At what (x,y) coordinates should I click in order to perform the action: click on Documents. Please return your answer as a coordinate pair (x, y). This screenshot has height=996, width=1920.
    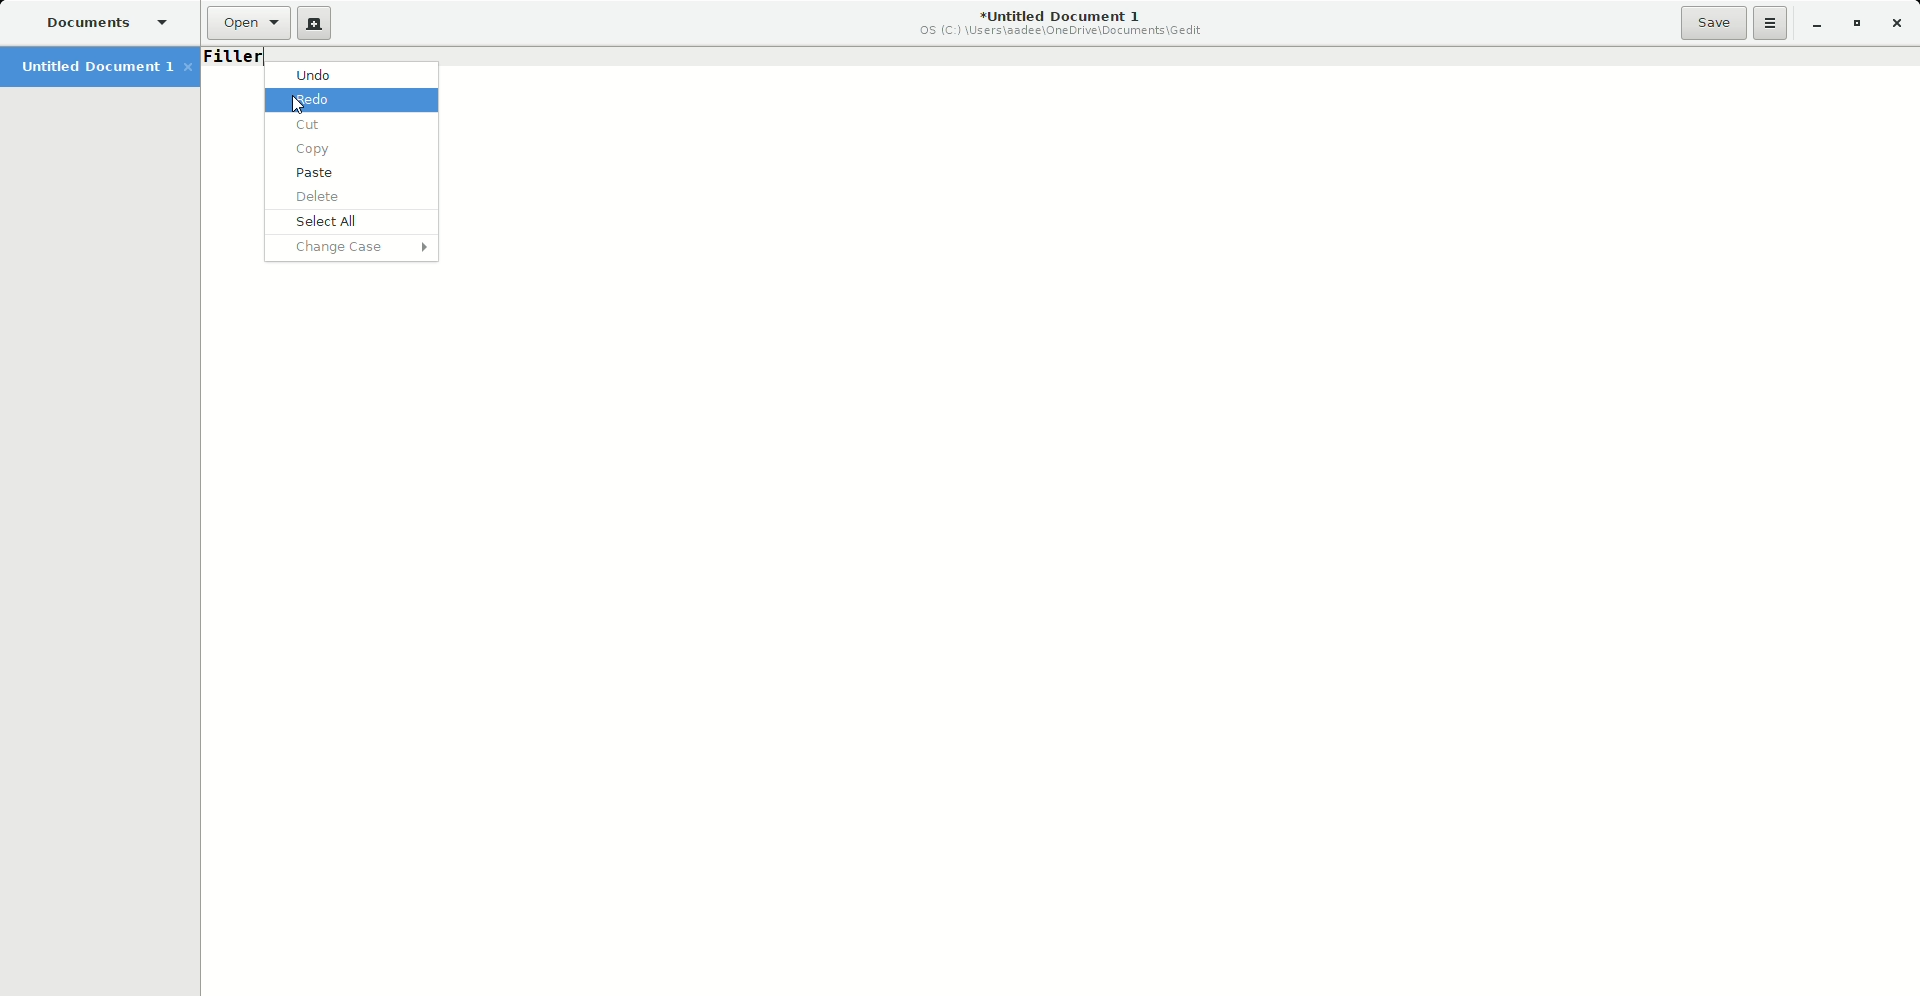
    Looking at the image, I should click on (105, 22).